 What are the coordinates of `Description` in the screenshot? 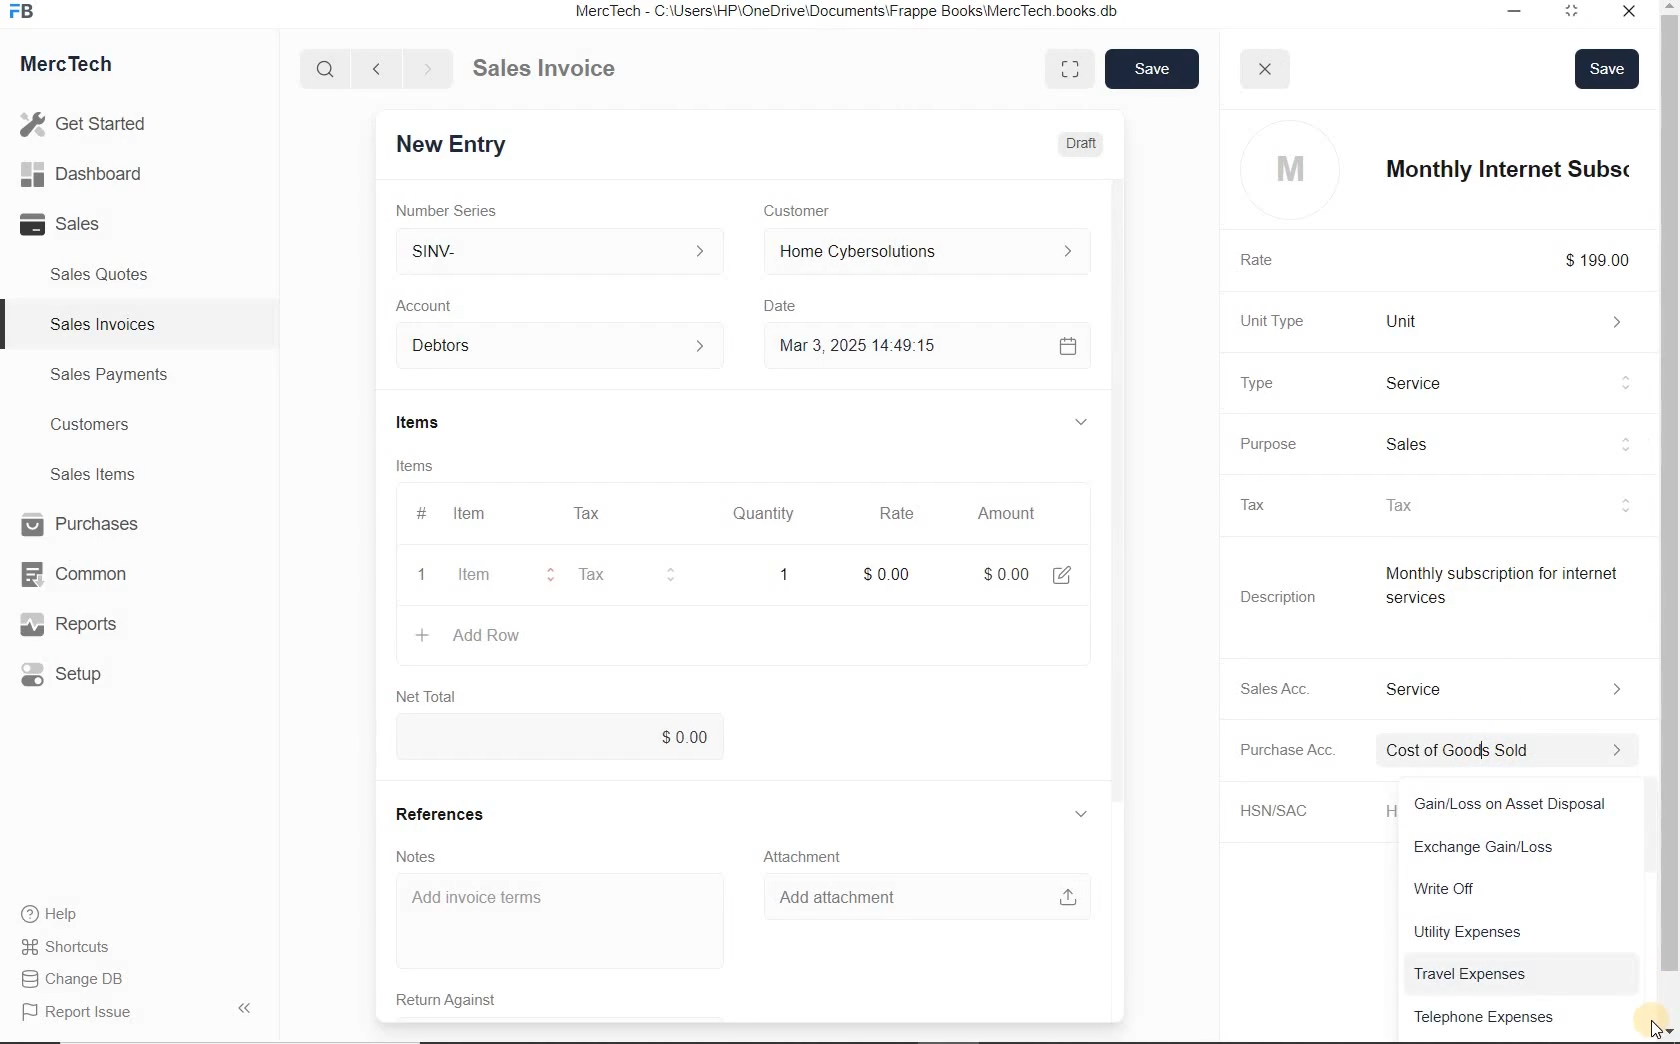 It's located at (1290, 597).